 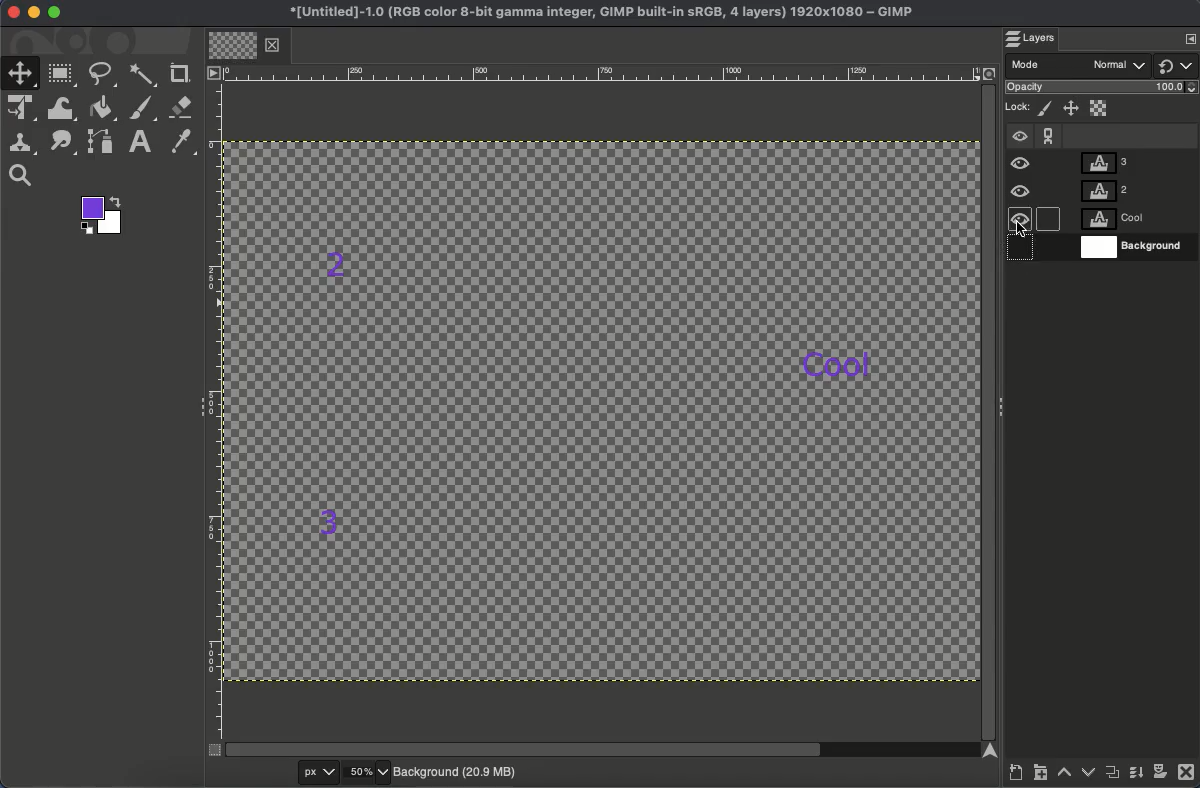 What do you see at coordinates (1019, 105) in the screenshot?
I see `Lock` at bounding box center [1019, 105].